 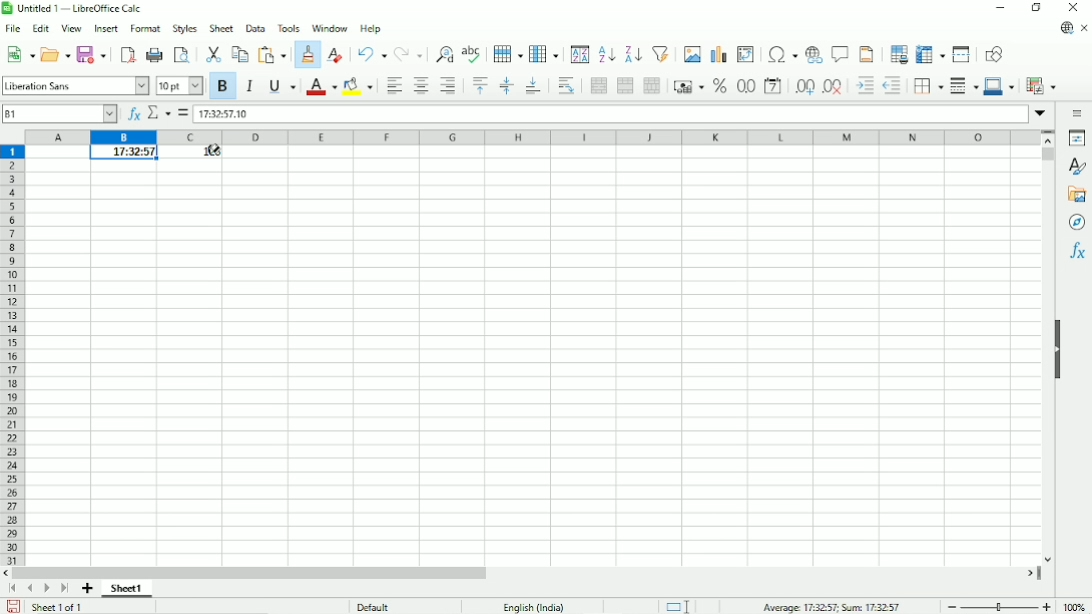 What do you see at coordinates (288, 27) in the screenshot?
I see `Tools` at bounding box center [288, 27].